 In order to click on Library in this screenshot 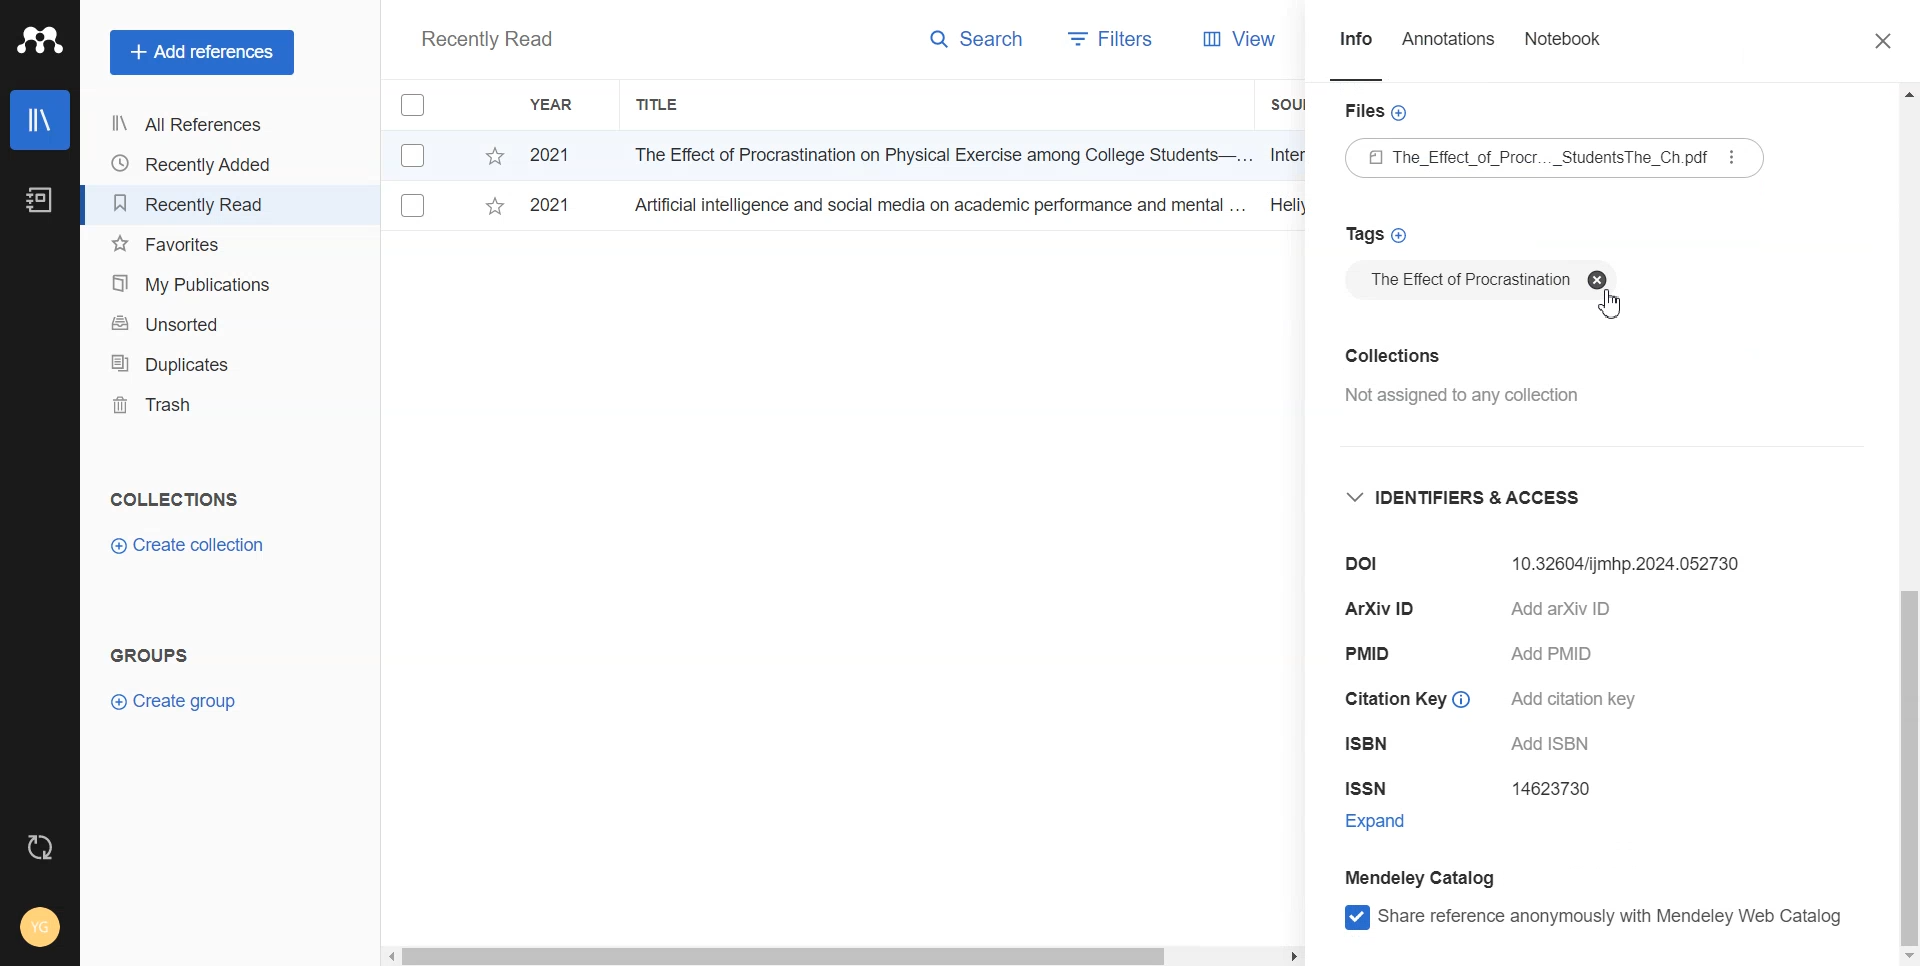, I will do `click(41, 120)`.